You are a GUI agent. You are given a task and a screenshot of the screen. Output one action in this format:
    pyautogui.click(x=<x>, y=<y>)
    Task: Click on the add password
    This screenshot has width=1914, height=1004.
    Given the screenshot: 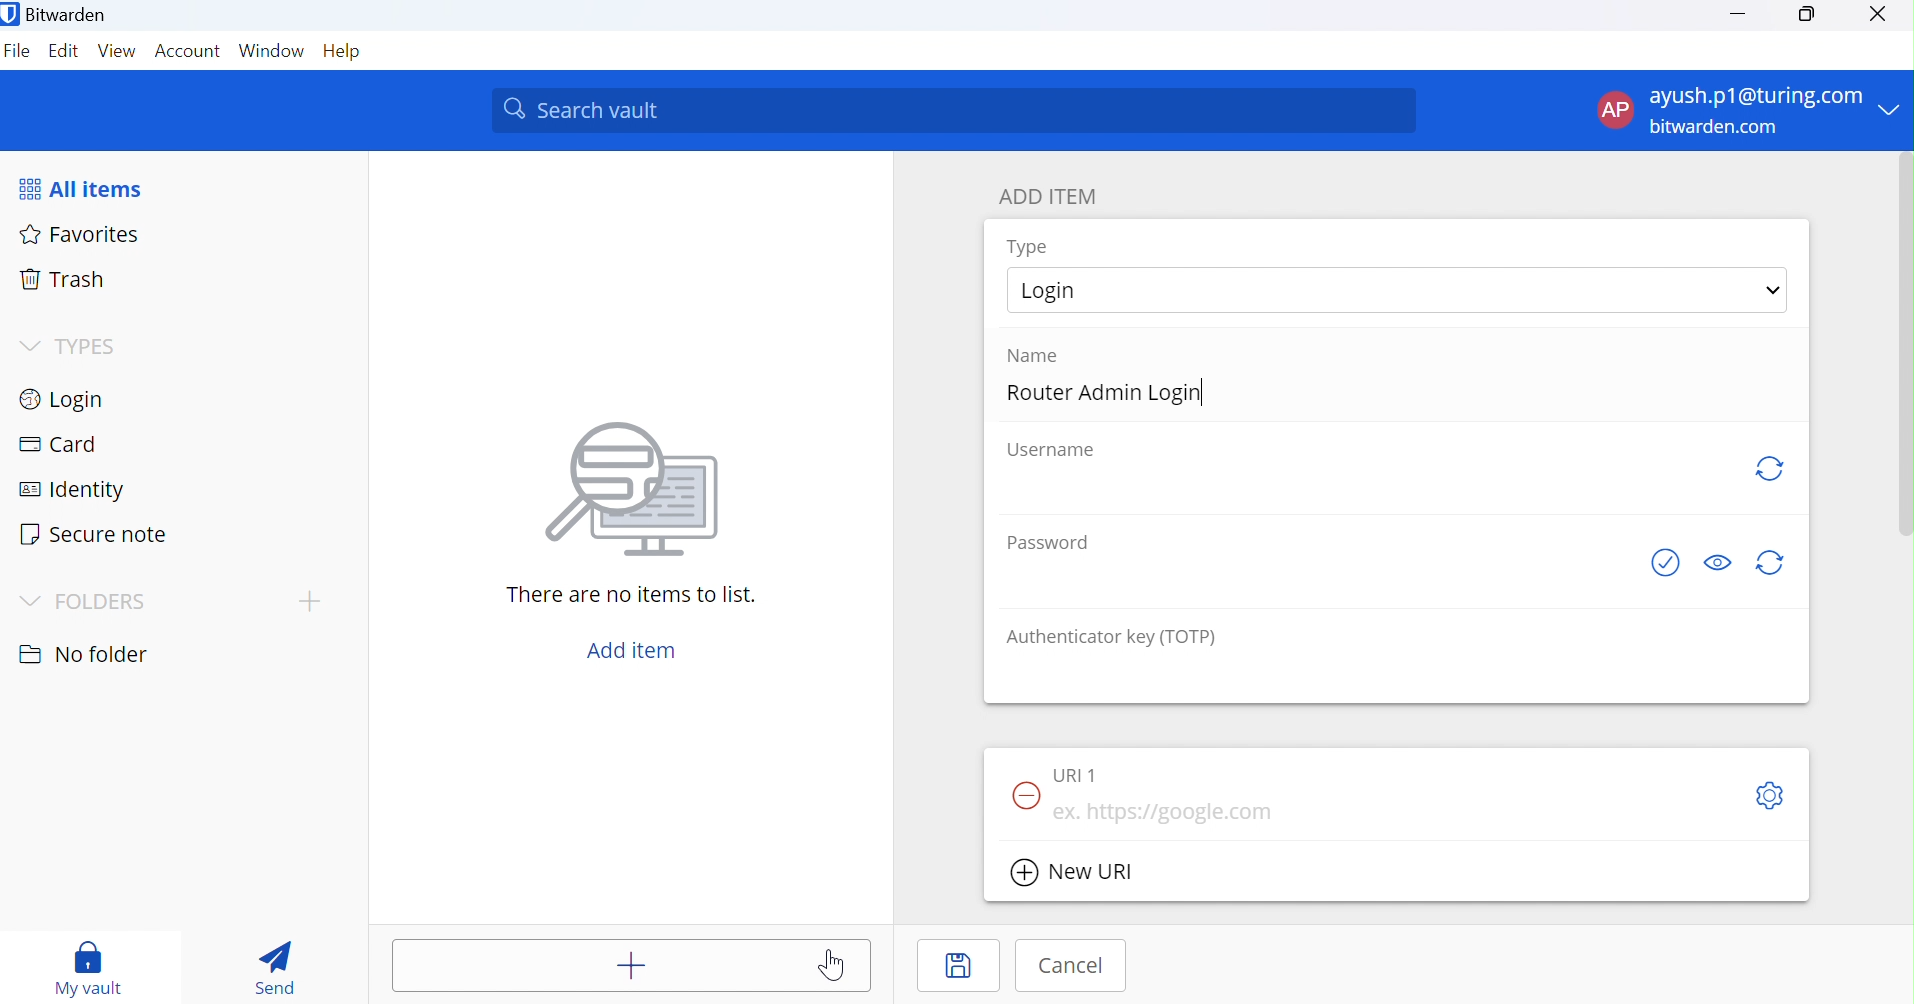 What is the action you would take?
    pyautogui.click(x=1314, y=580)
    